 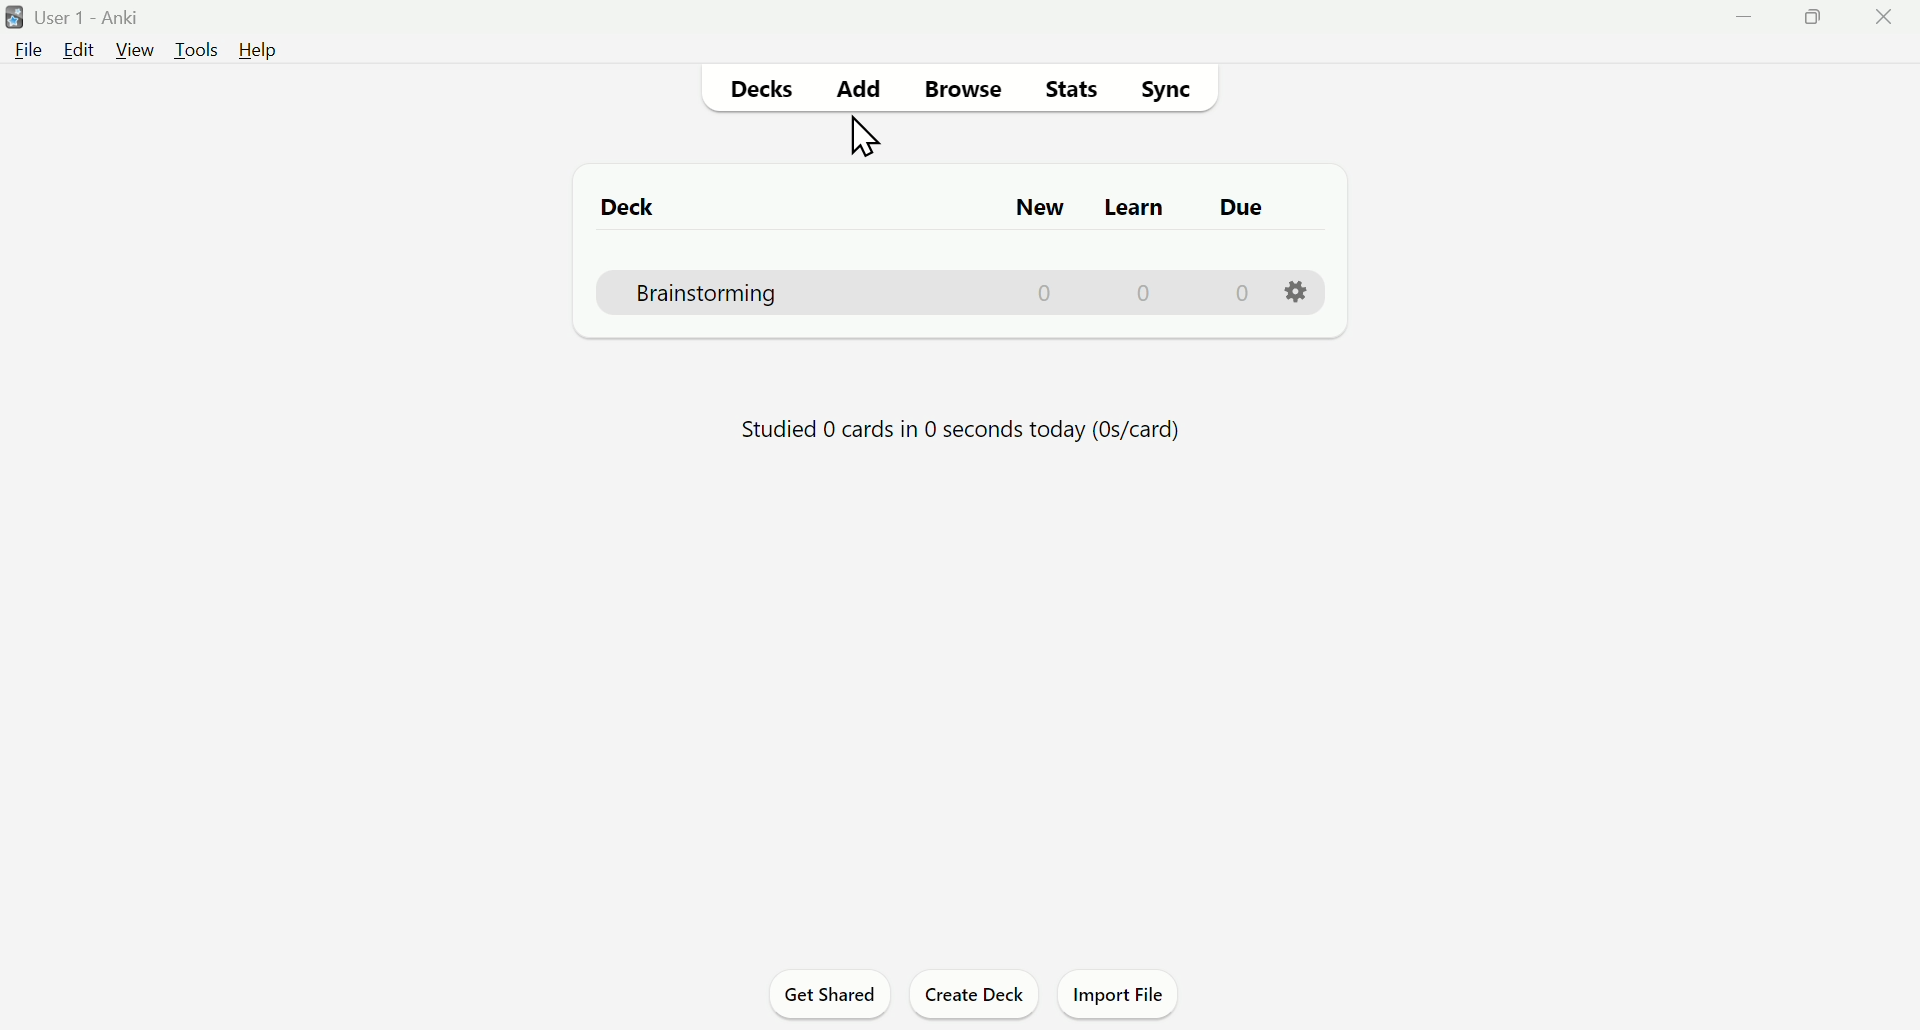 I want to click on , so click(x=192, y=46).